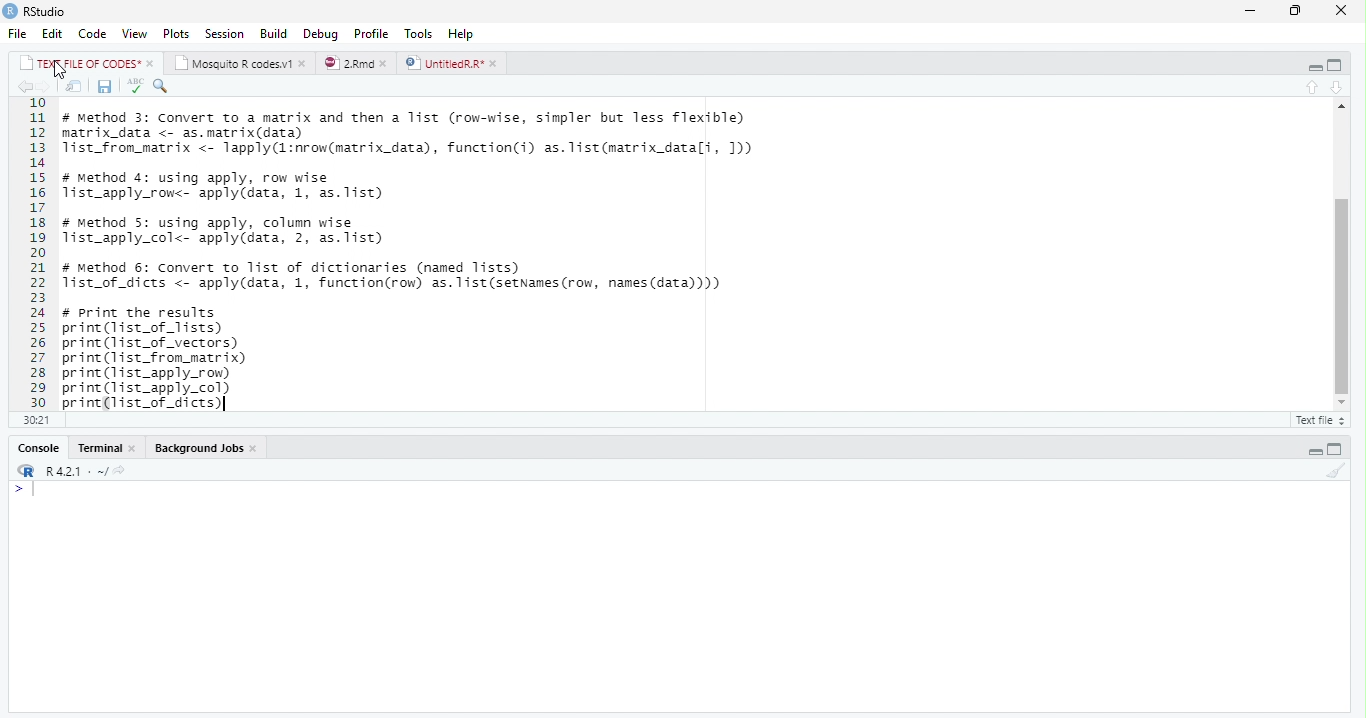  Describe the element at coordinates (206, 448) in the screenshot. I see `Background Jobs` at that location.